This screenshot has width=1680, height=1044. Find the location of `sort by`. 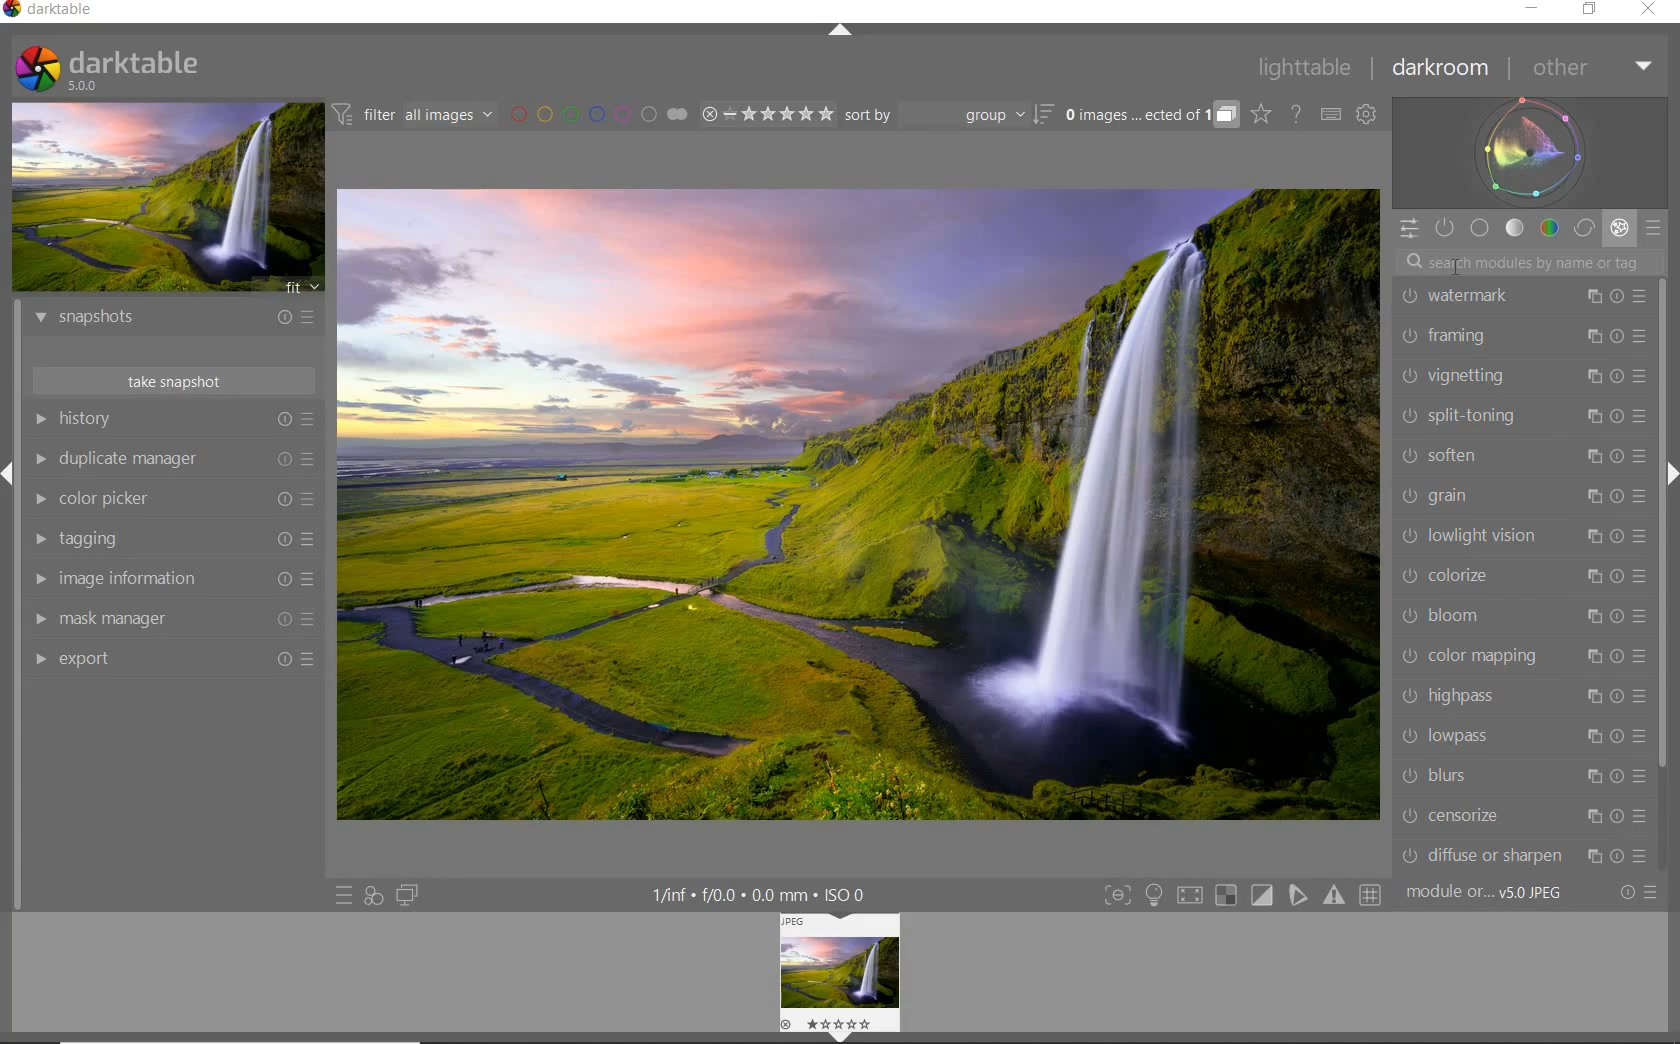

sort by is located at coordinates (949, 114).